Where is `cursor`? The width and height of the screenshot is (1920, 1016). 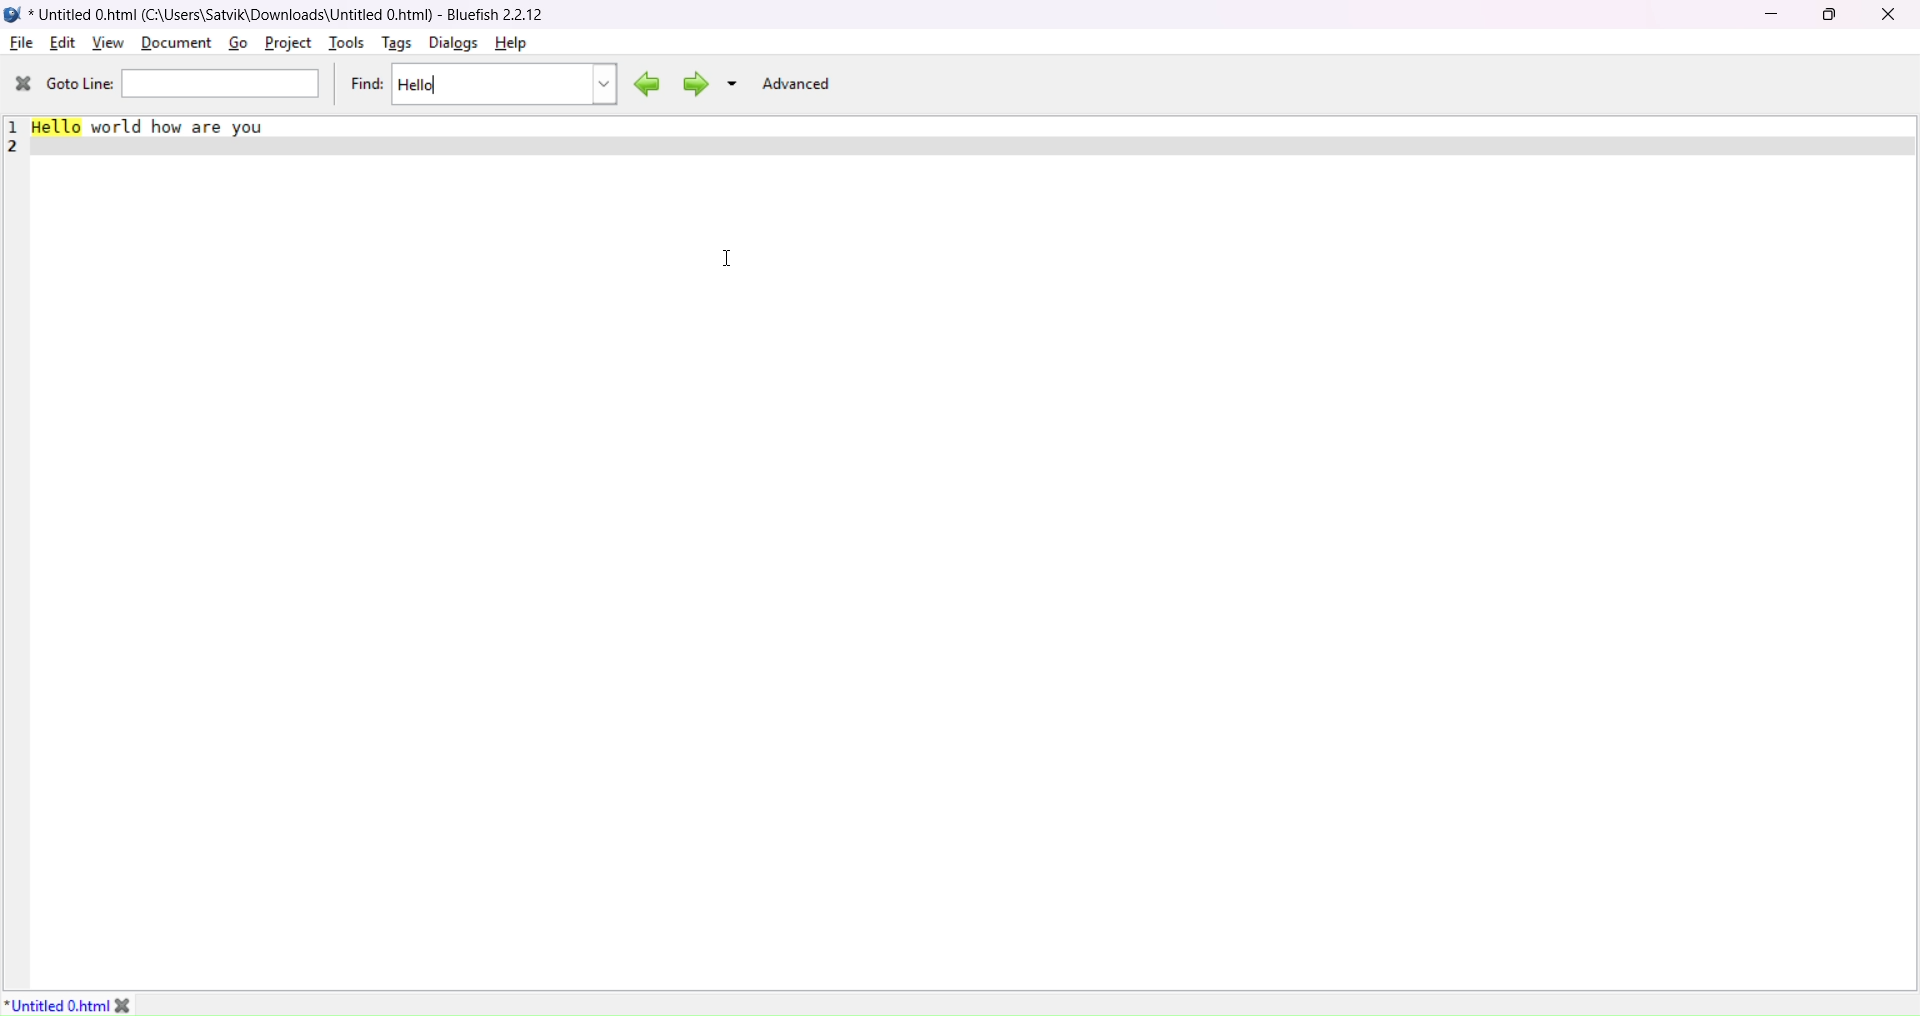 cursor is located at coordinates (729, 260).